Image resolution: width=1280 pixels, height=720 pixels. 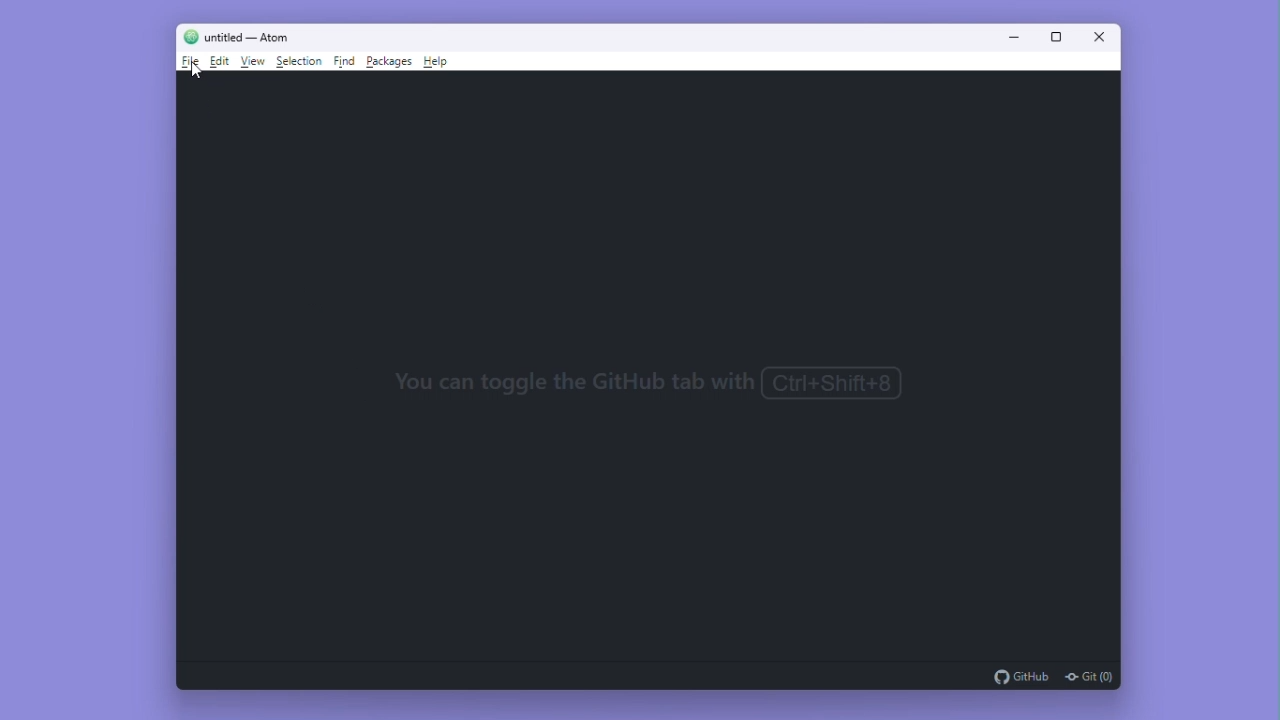 What do you see at coordinates (1021, 676) in the screenshot?
I see `github` at bounding box center [1021, 676].